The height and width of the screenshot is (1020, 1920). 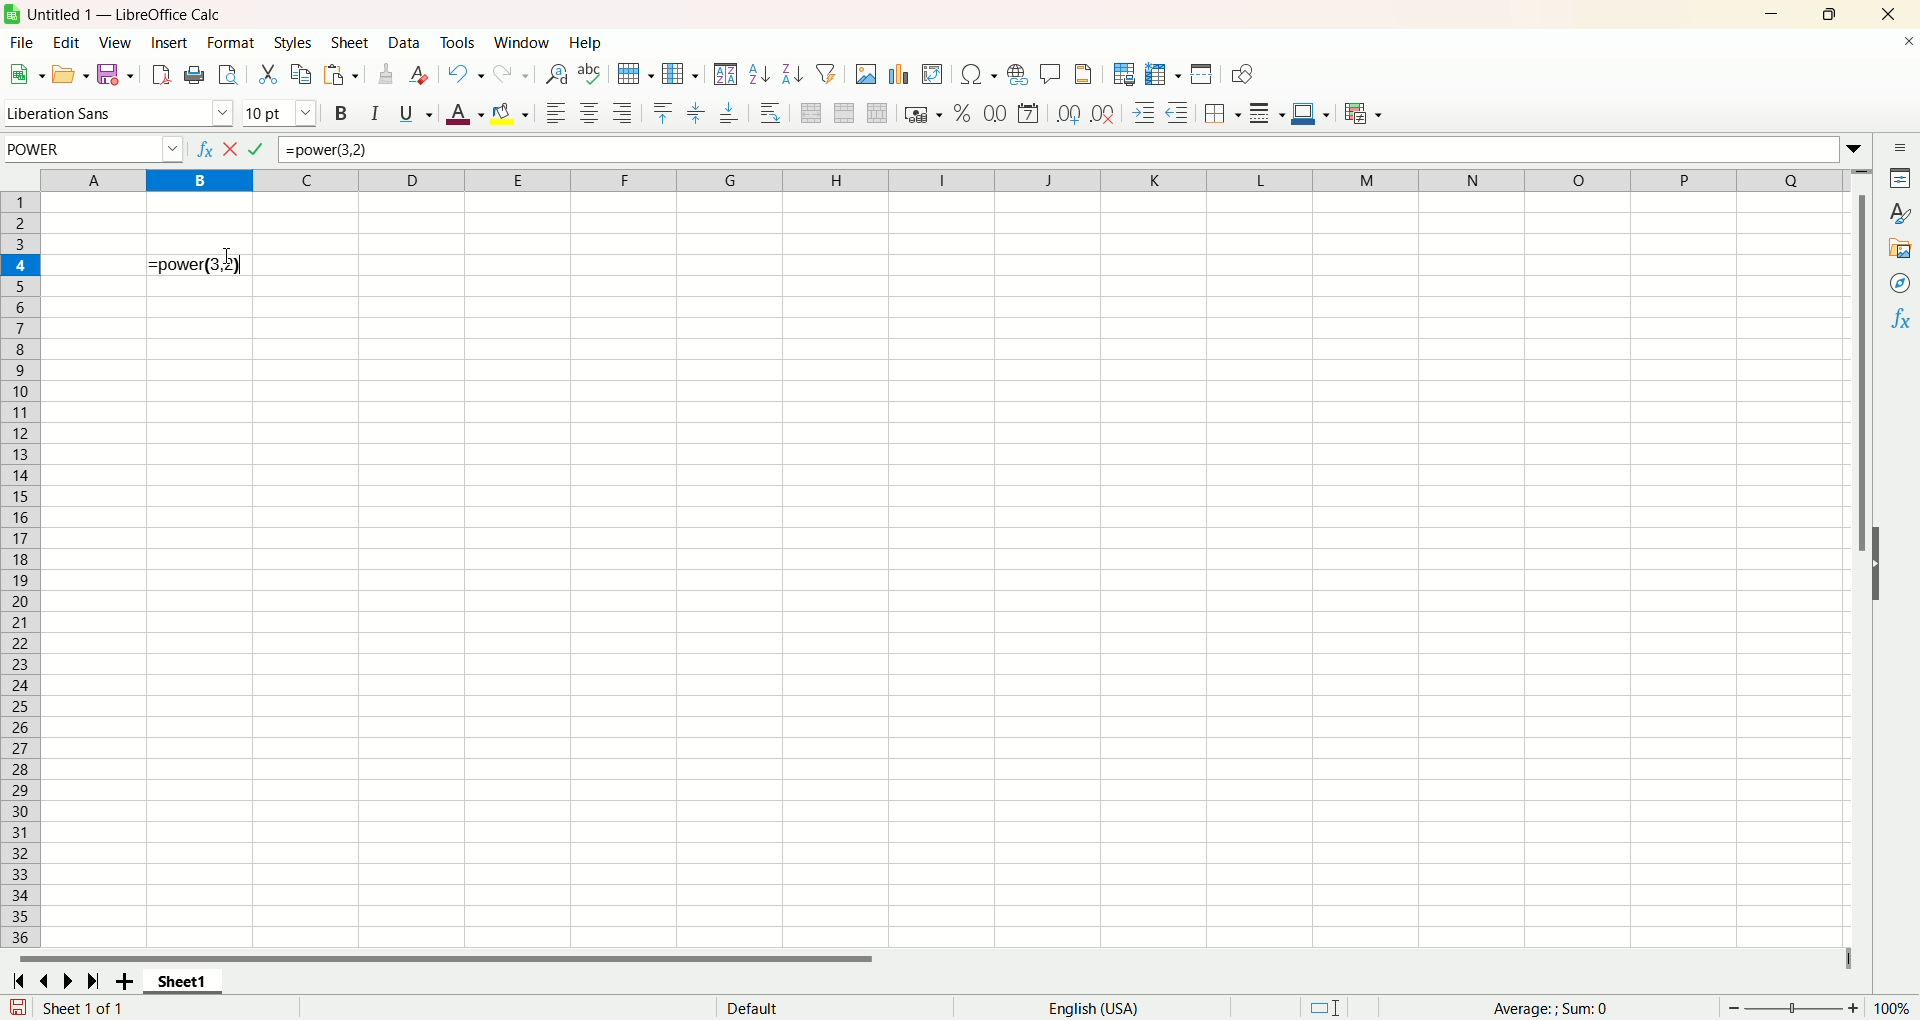 I want to click on format as date, so click(x=1032, y=113).